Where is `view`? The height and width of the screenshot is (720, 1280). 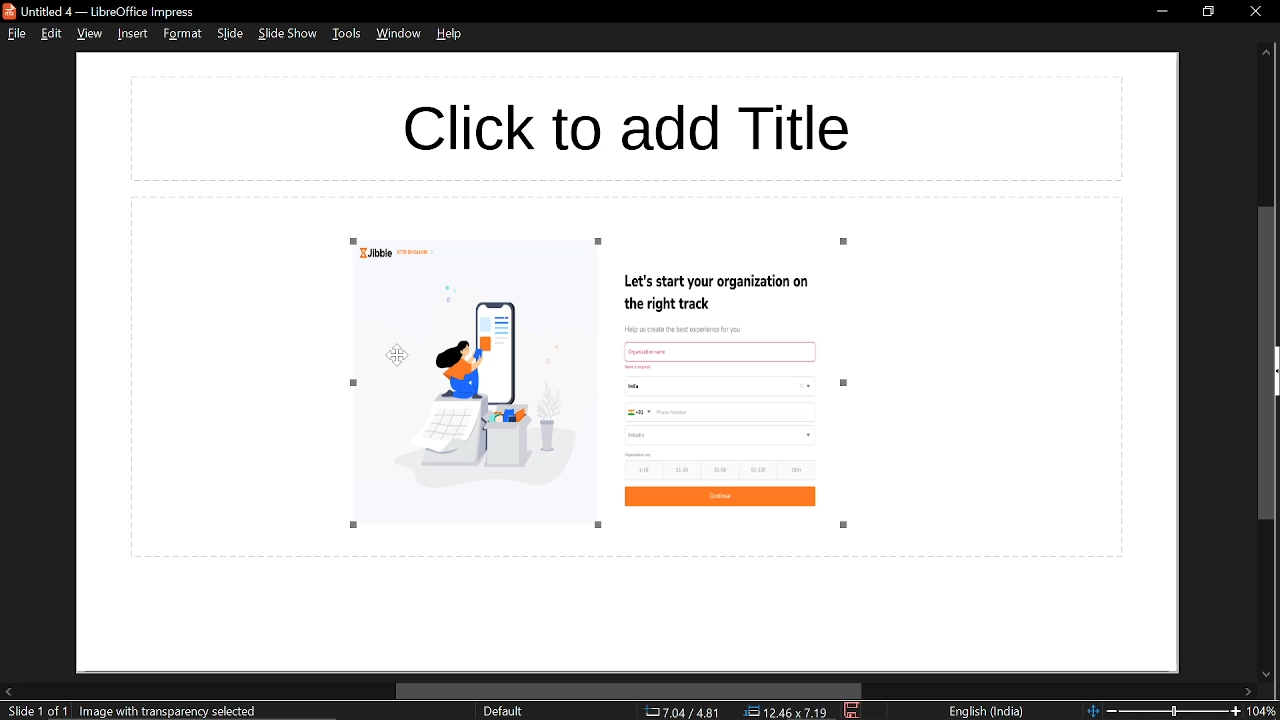 view is located at coordinates (88, 35).